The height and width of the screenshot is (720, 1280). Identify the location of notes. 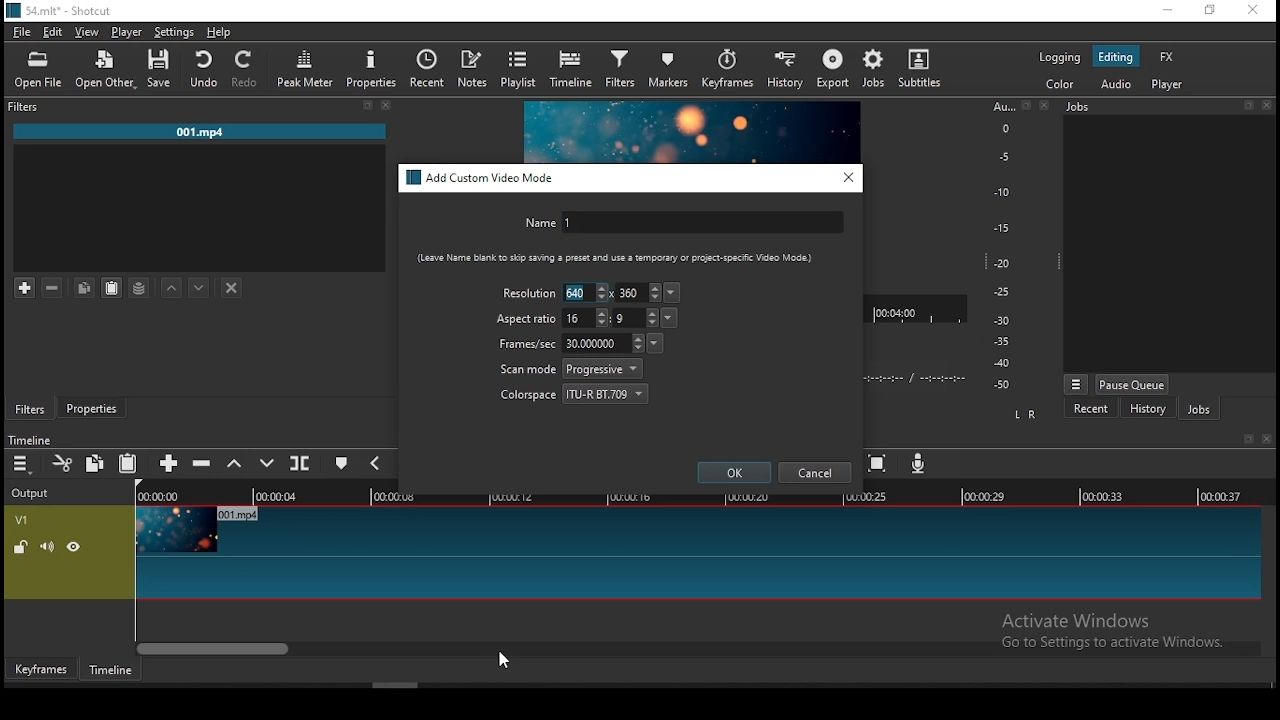
(472, 69).